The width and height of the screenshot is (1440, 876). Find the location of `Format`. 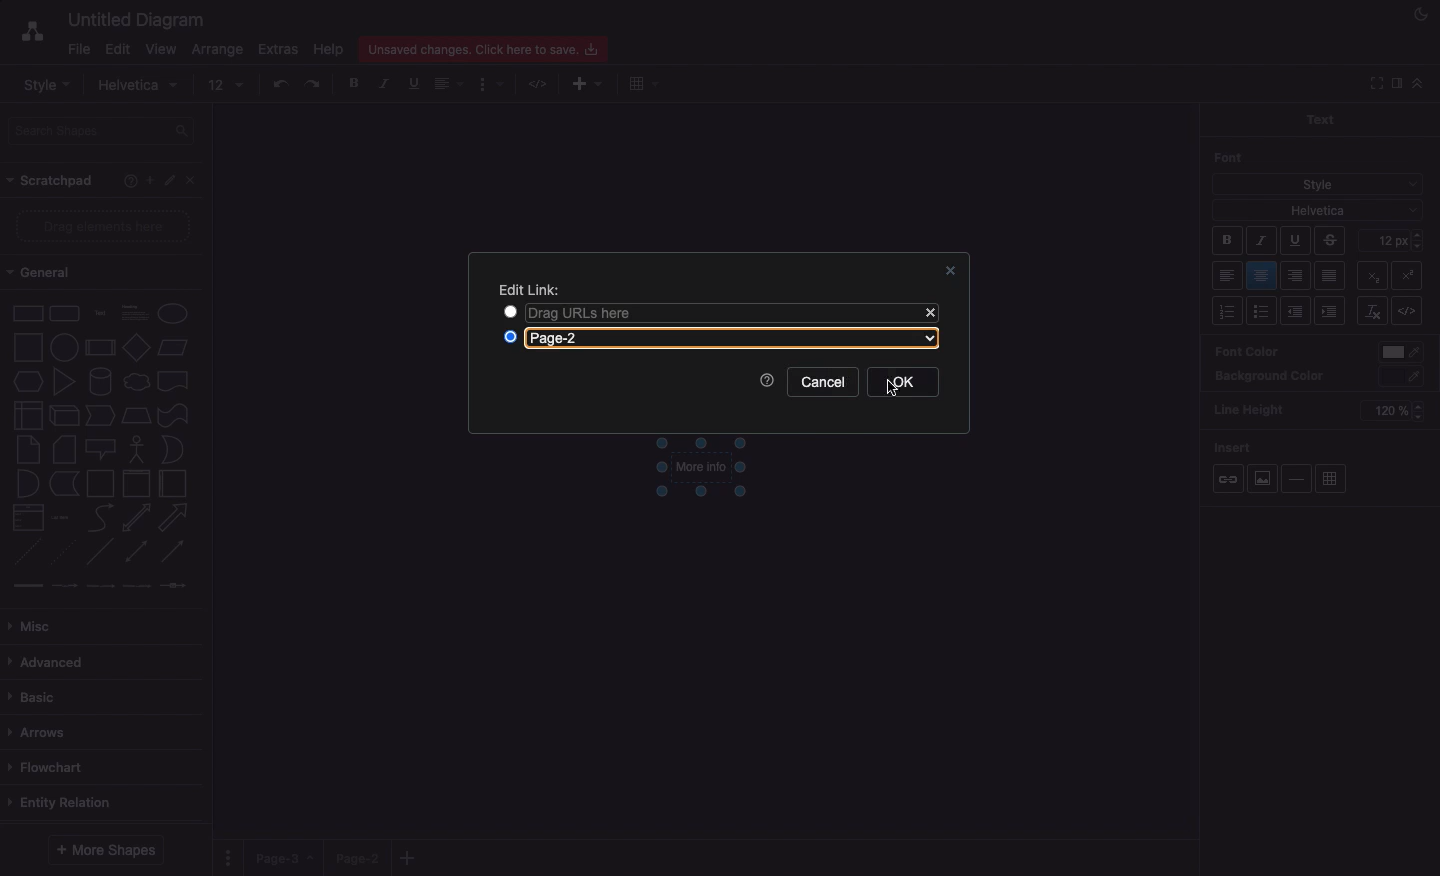

Format is located at coordinates (491, 85).